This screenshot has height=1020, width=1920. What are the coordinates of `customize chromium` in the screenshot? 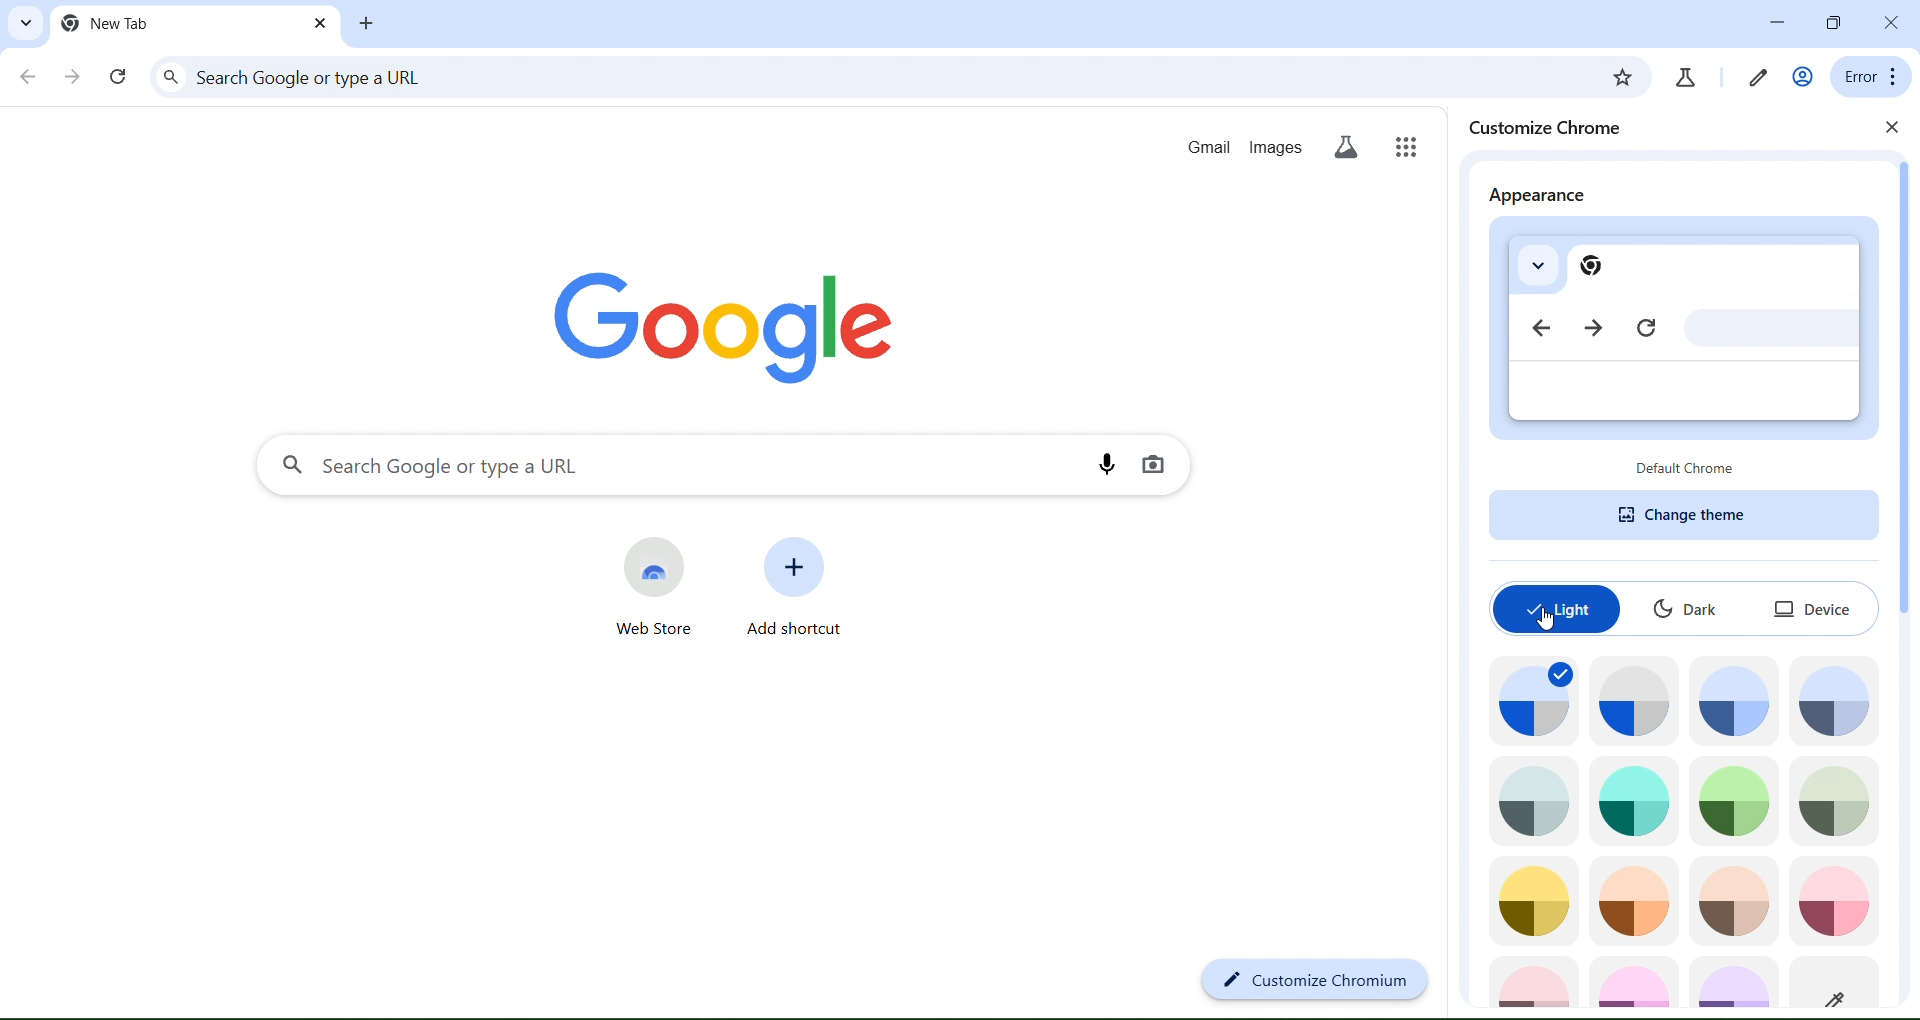 It's located at (1314, 981).